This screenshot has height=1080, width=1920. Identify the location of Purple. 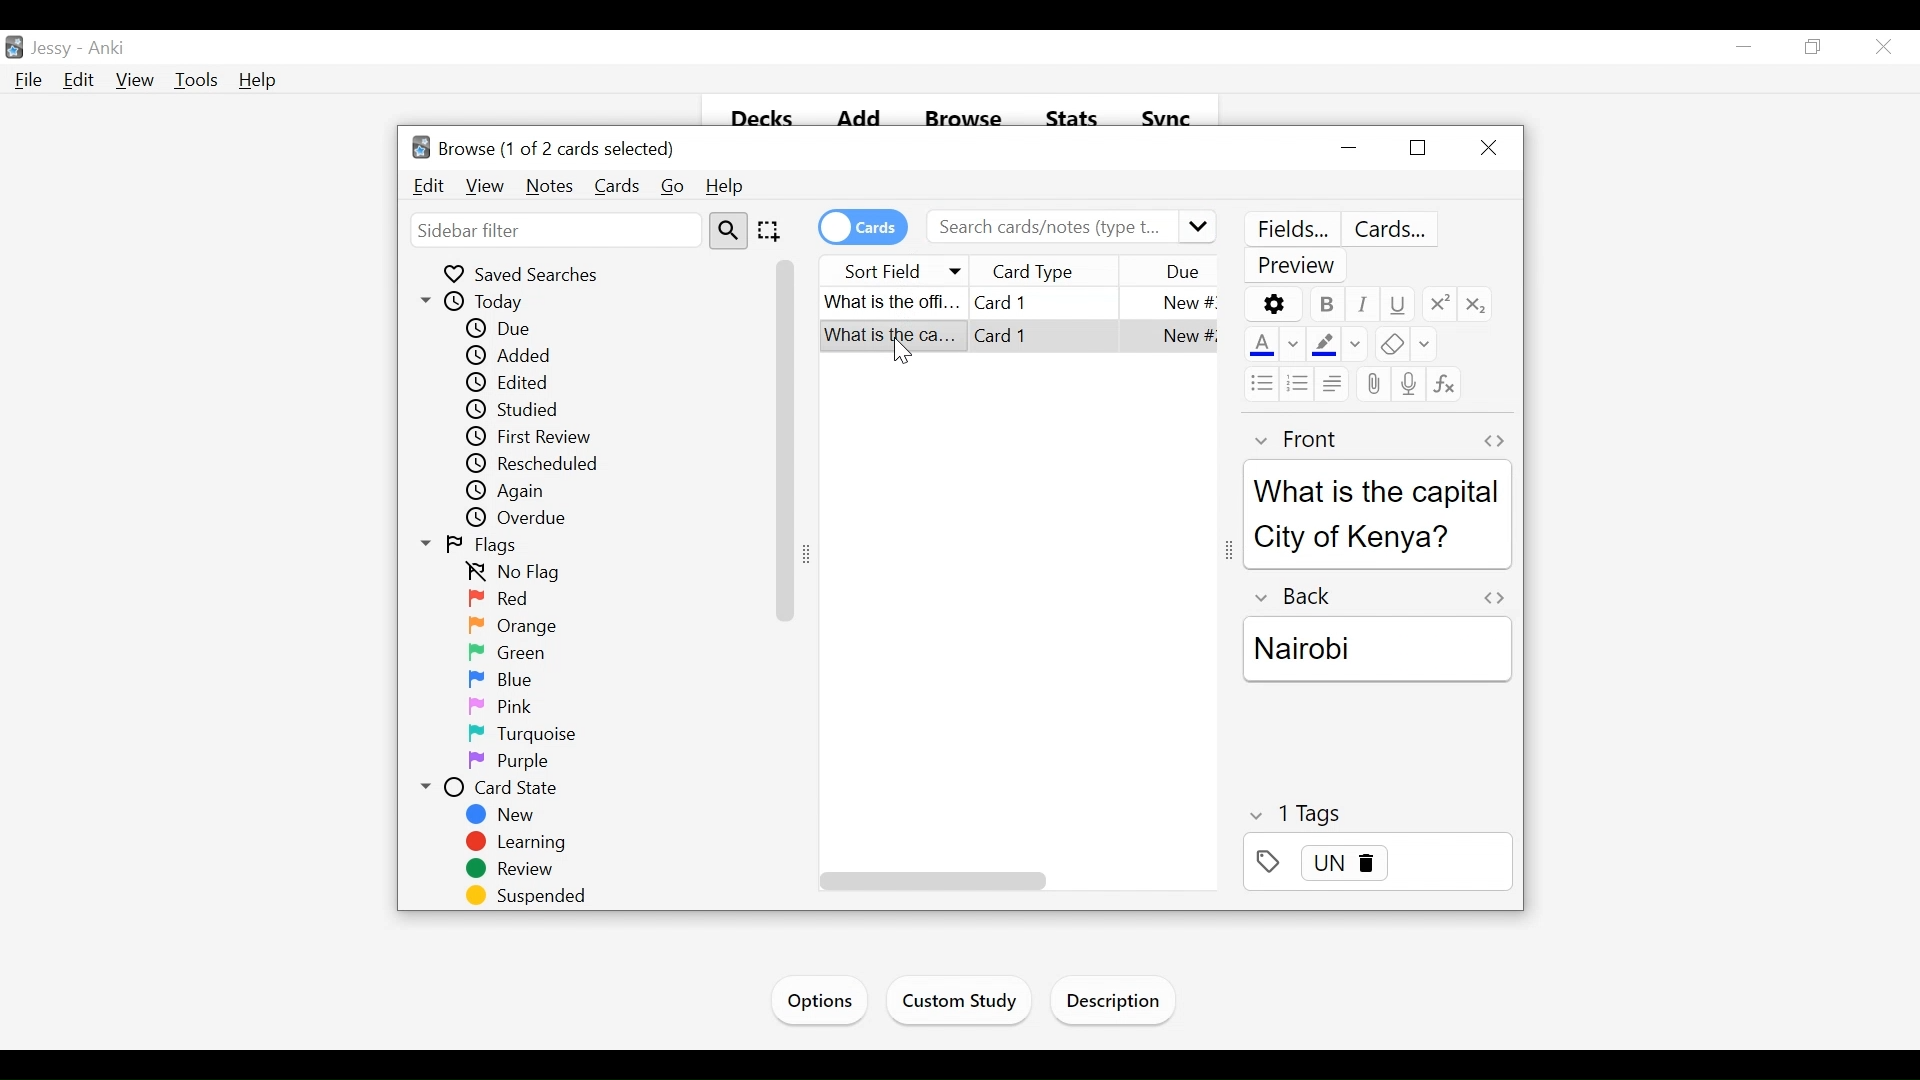
(508, 763).